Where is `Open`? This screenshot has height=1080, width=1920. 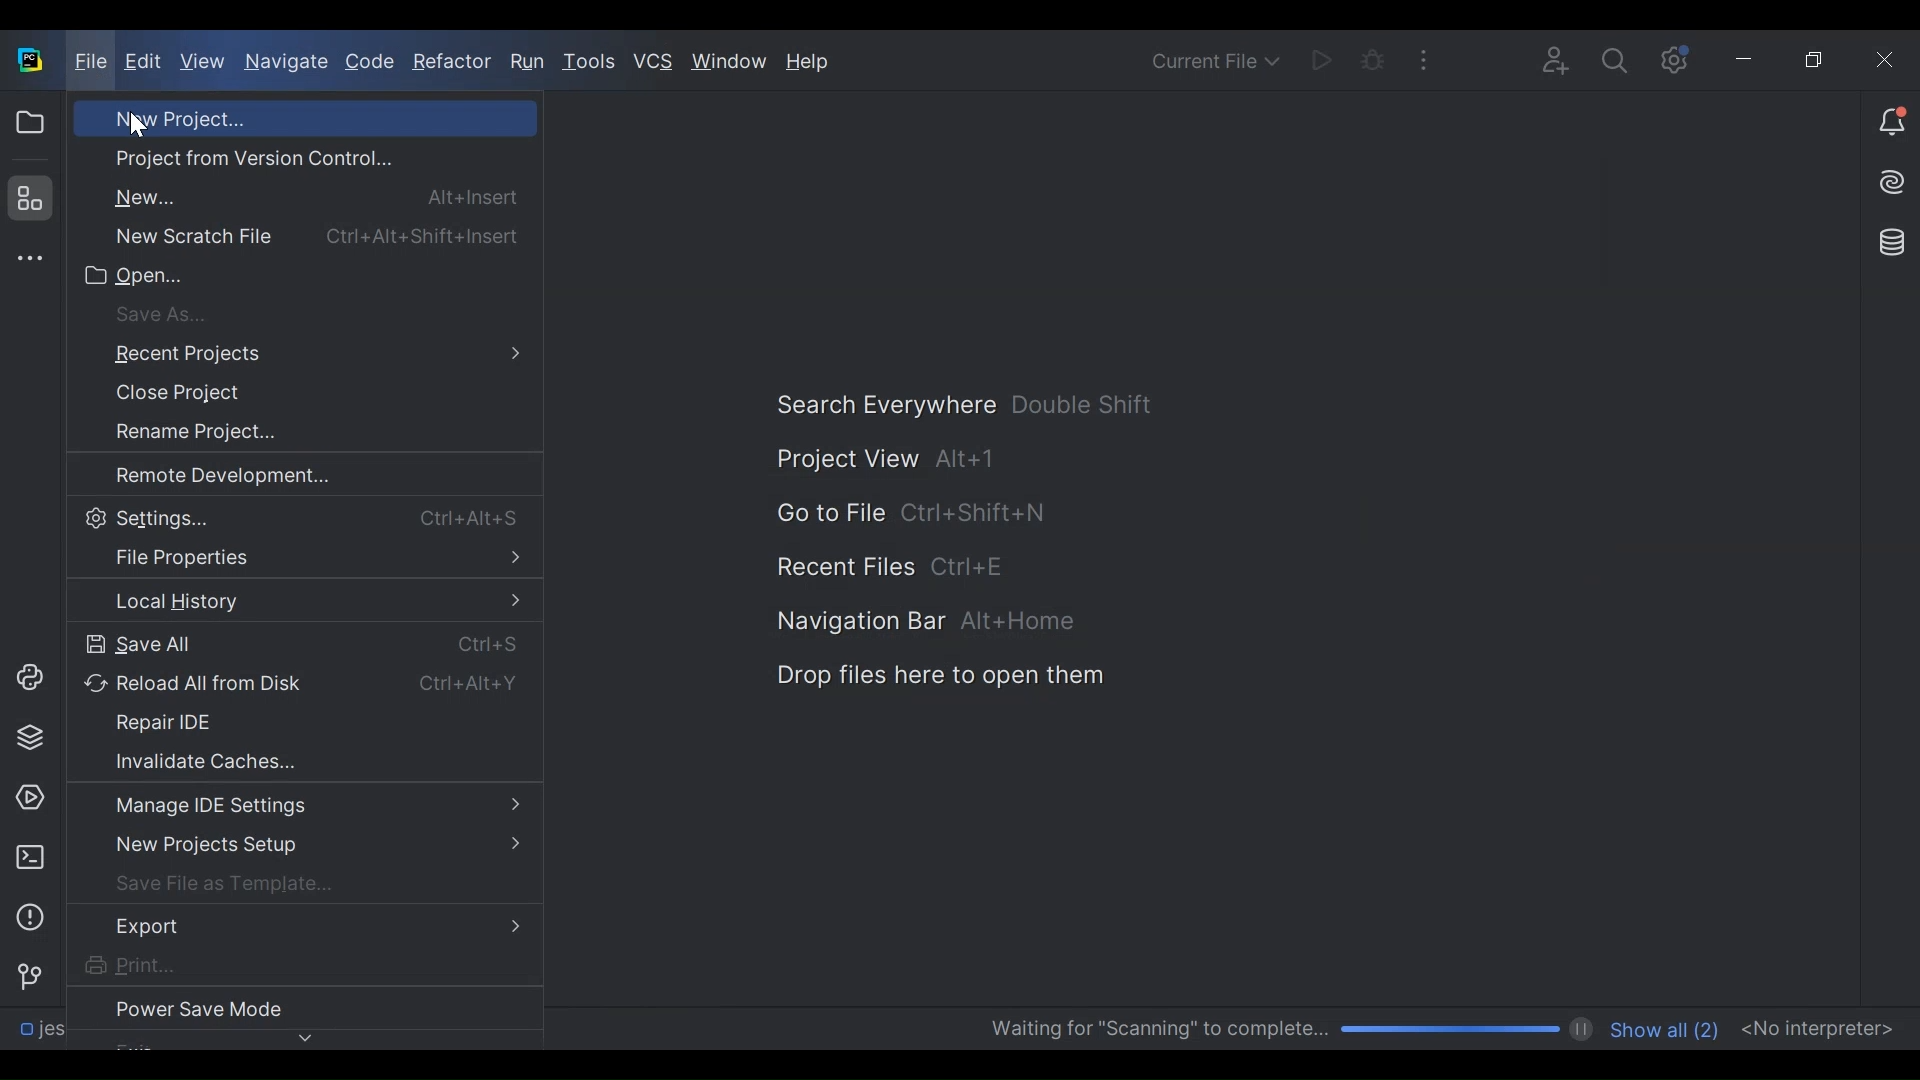 Open is located at coordinates (277, 276).